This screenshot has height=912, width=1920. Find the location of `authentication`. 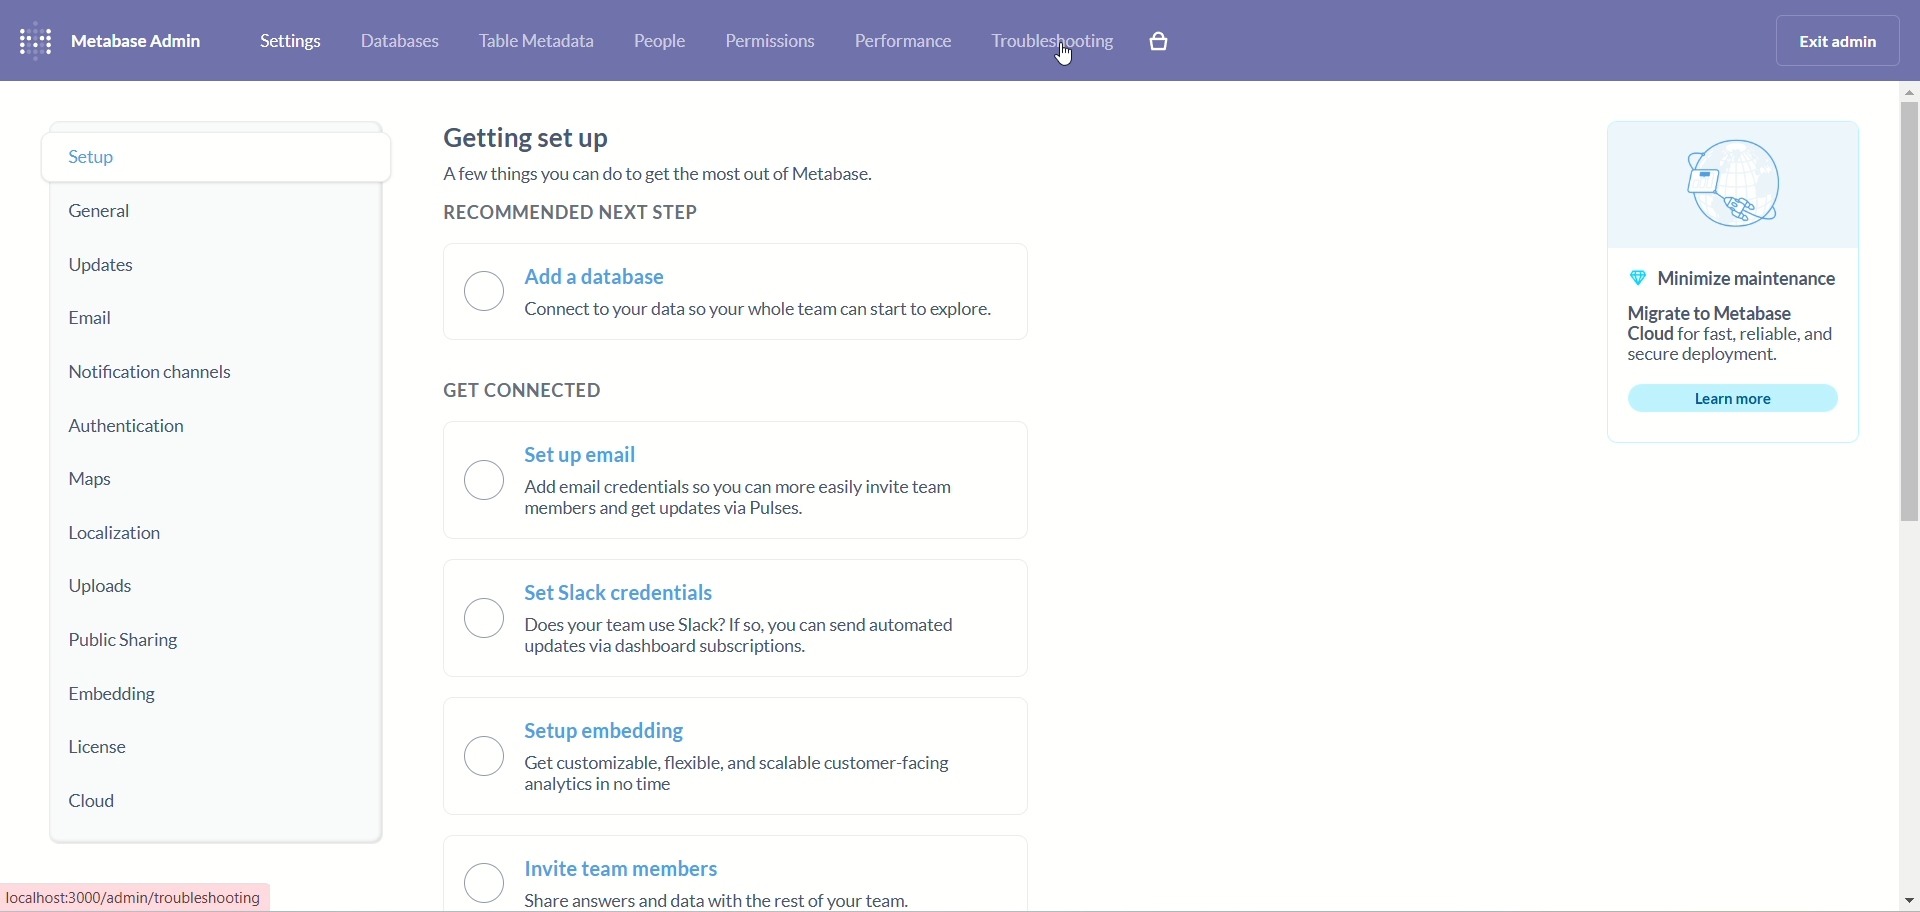

authentication is located at coordinates (130, 428).